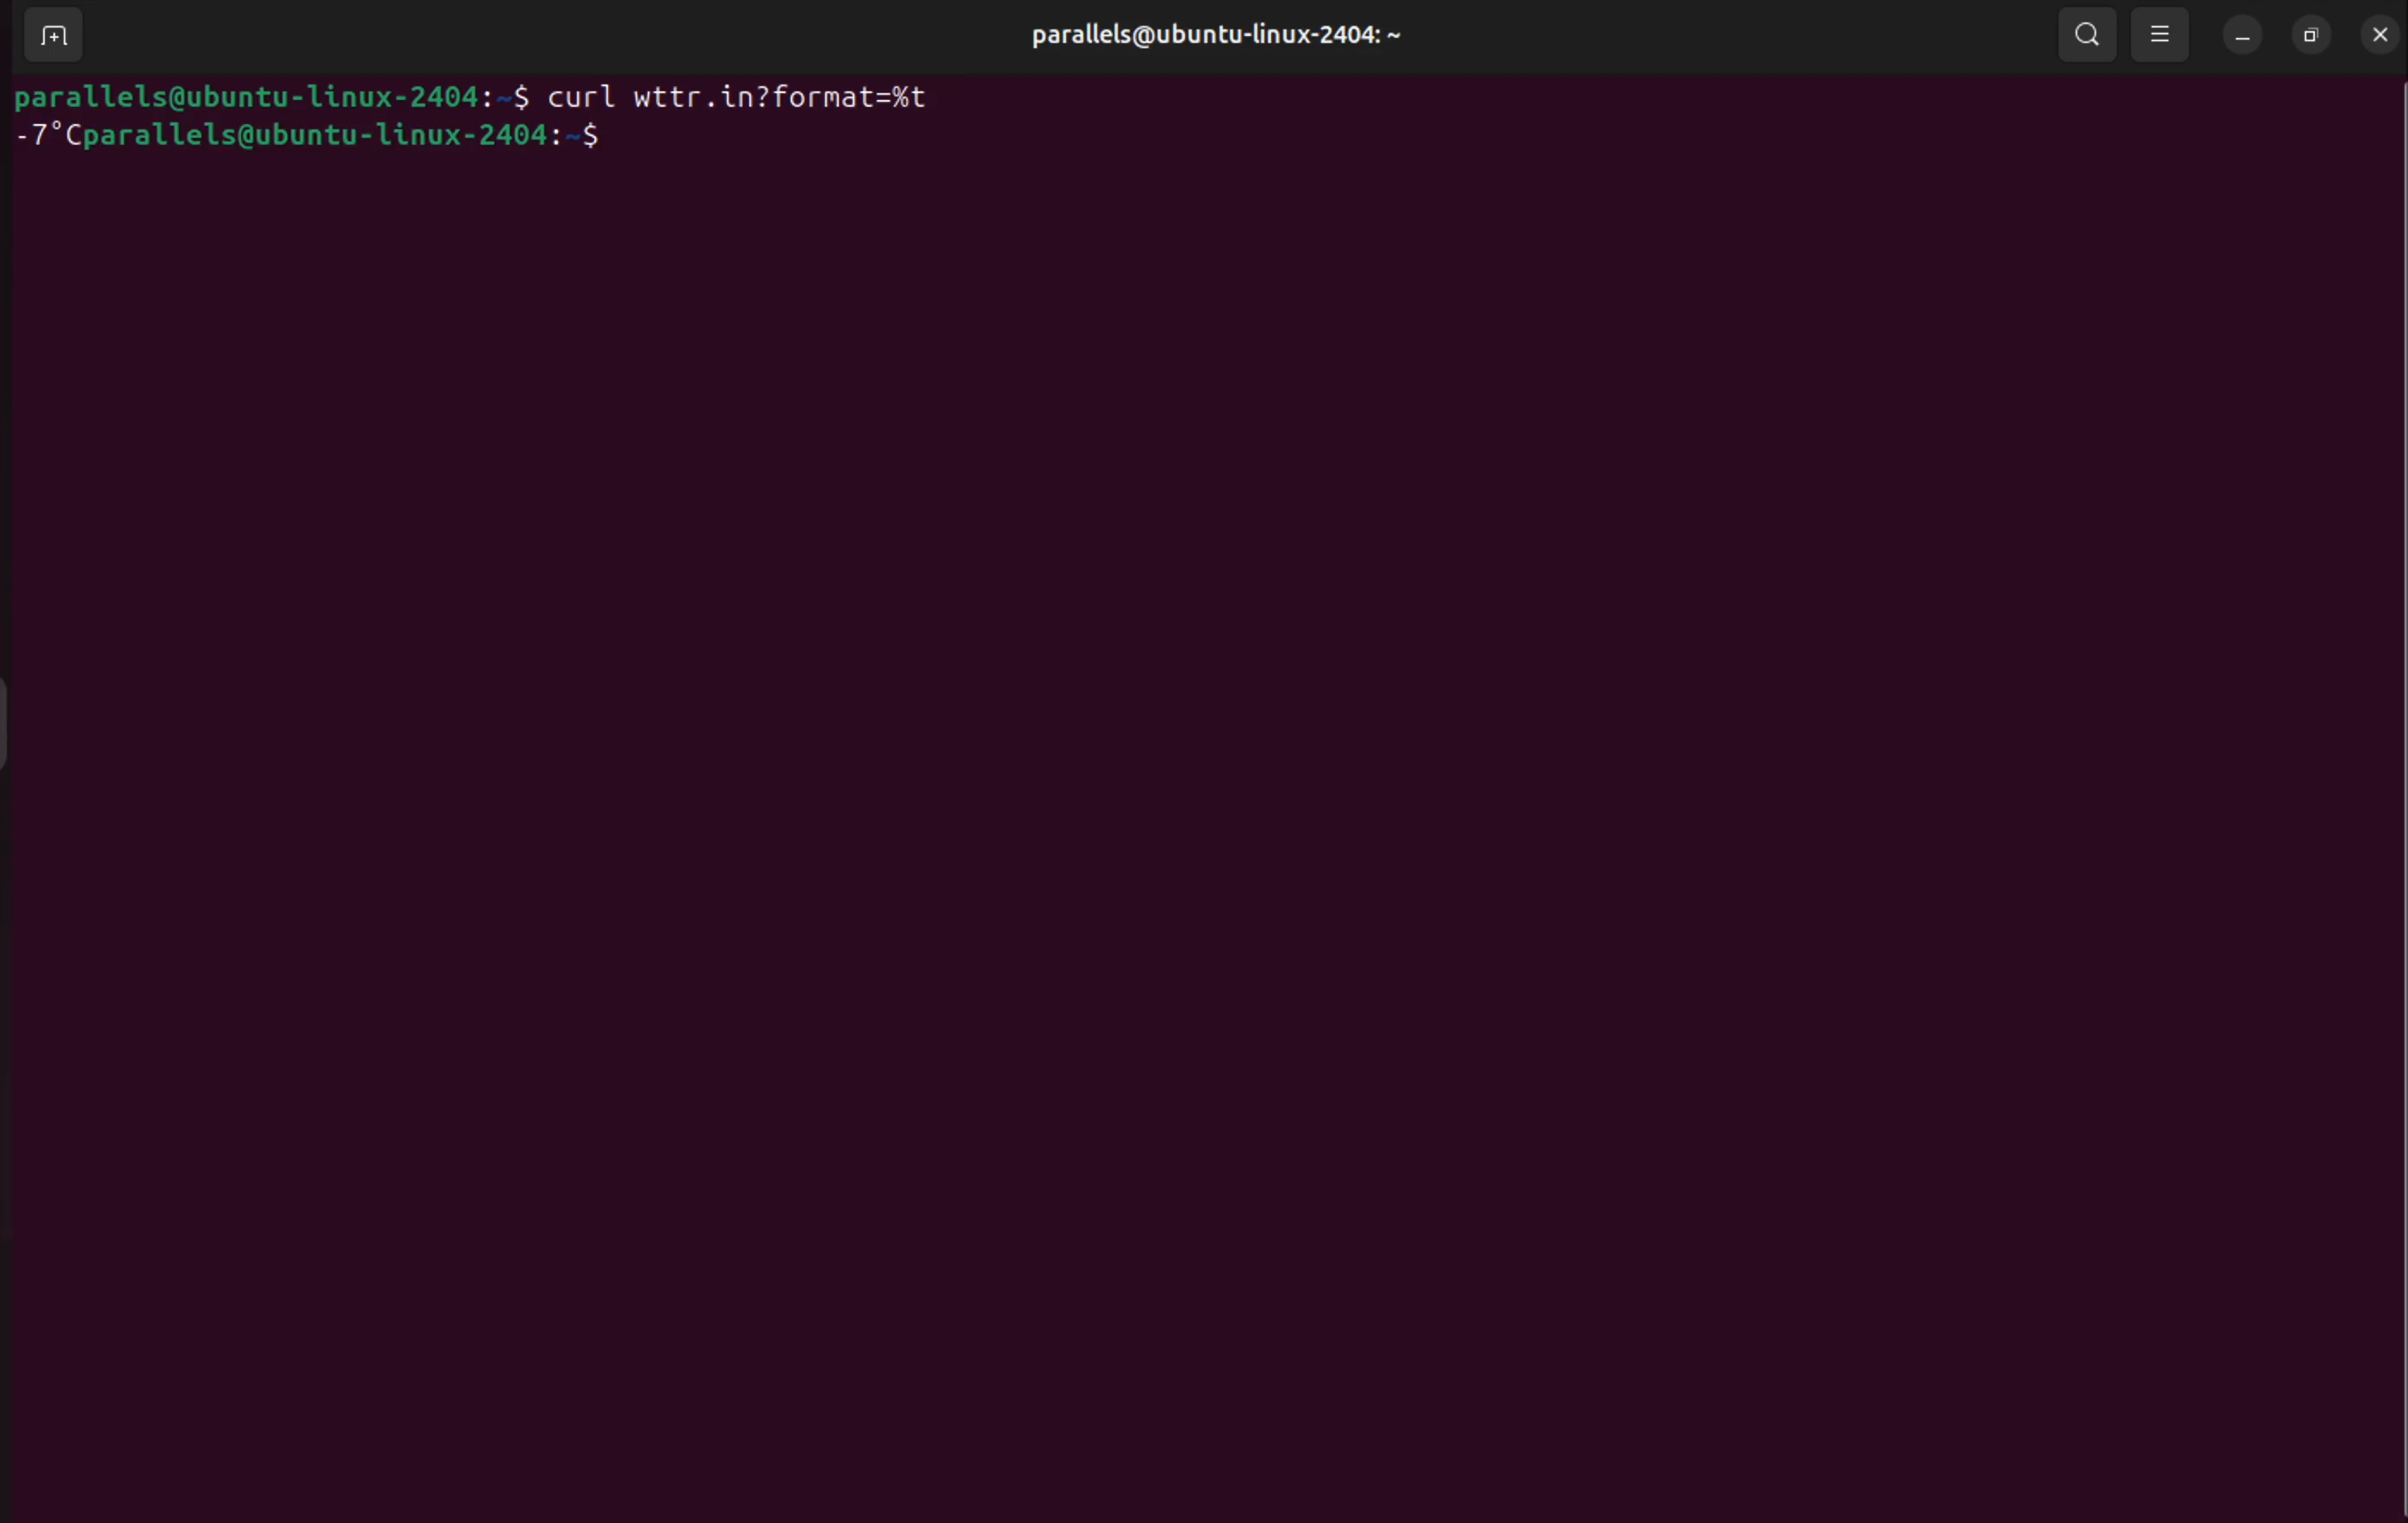  What do you see at coordinates (756, 91) in the screenshot?
I see `curl wttr.in?format=%t` at bounding box center [756, 91].